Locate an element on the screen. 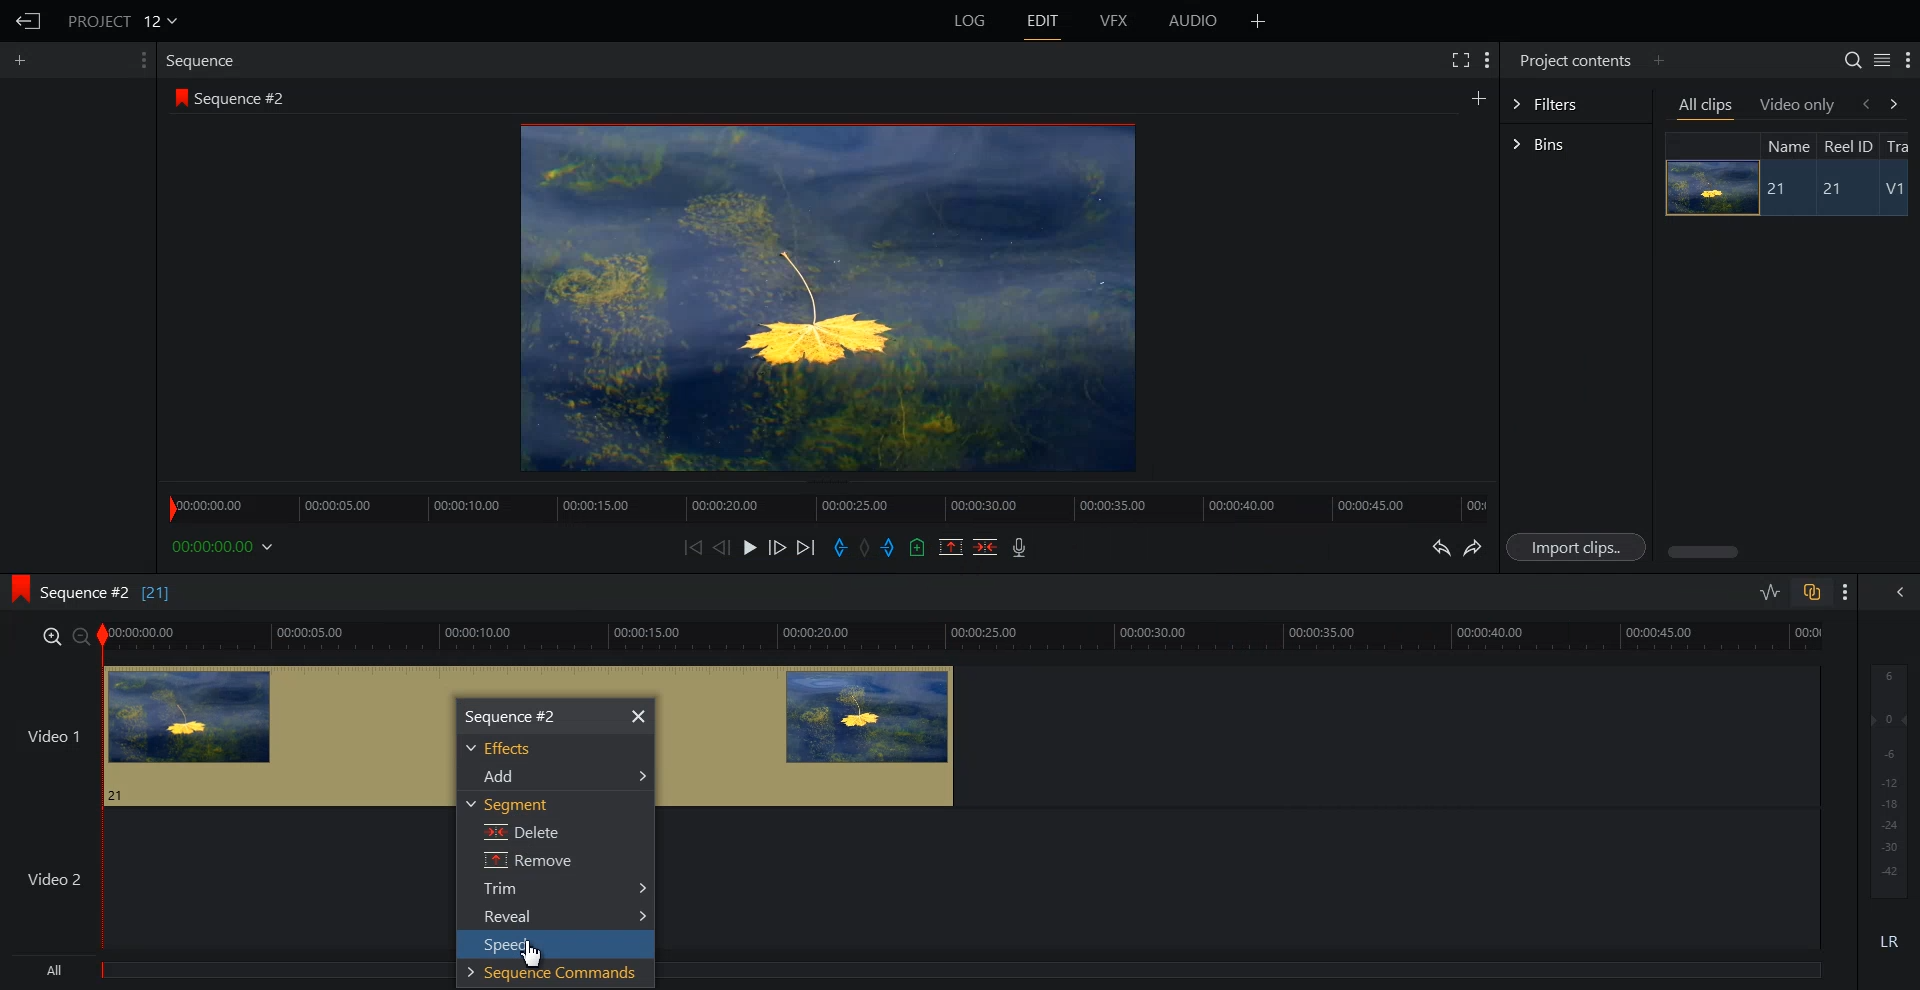 The image size is (1920, 990). Sequence #2 is located at coordinates (245, 99).